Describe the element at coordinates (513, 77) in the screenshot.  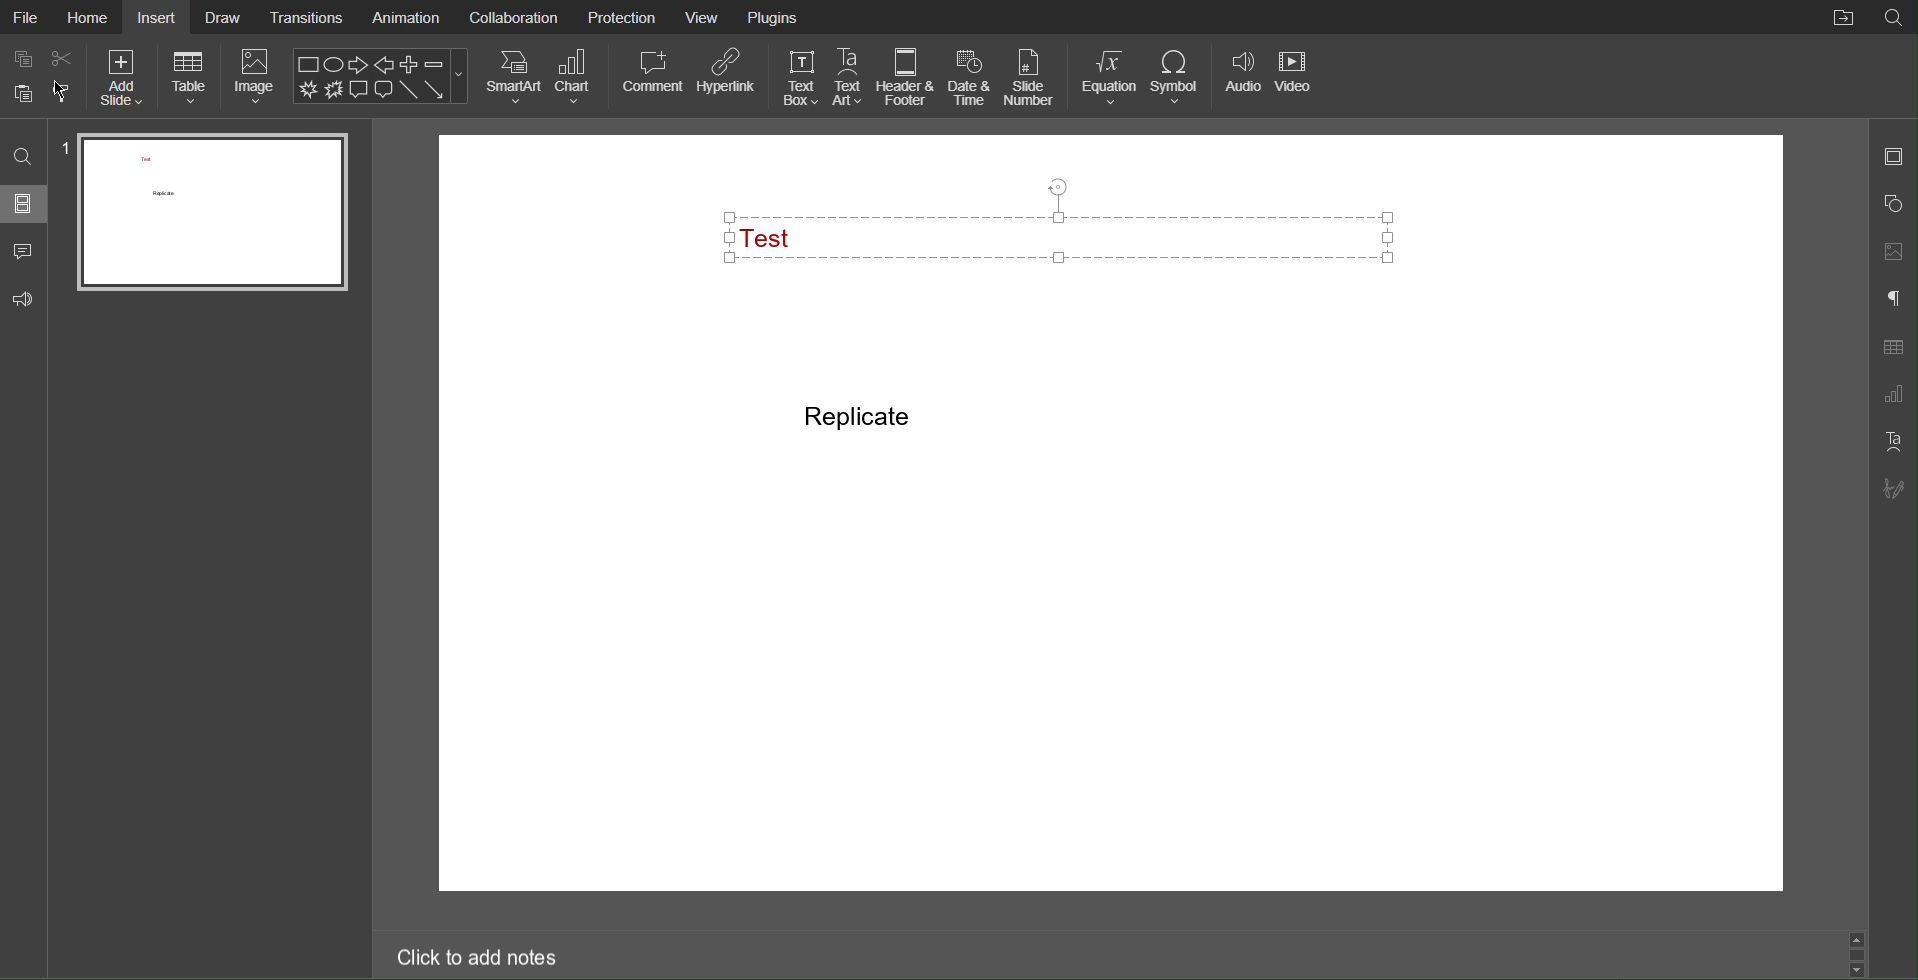
I see `SmartArt` at that location.